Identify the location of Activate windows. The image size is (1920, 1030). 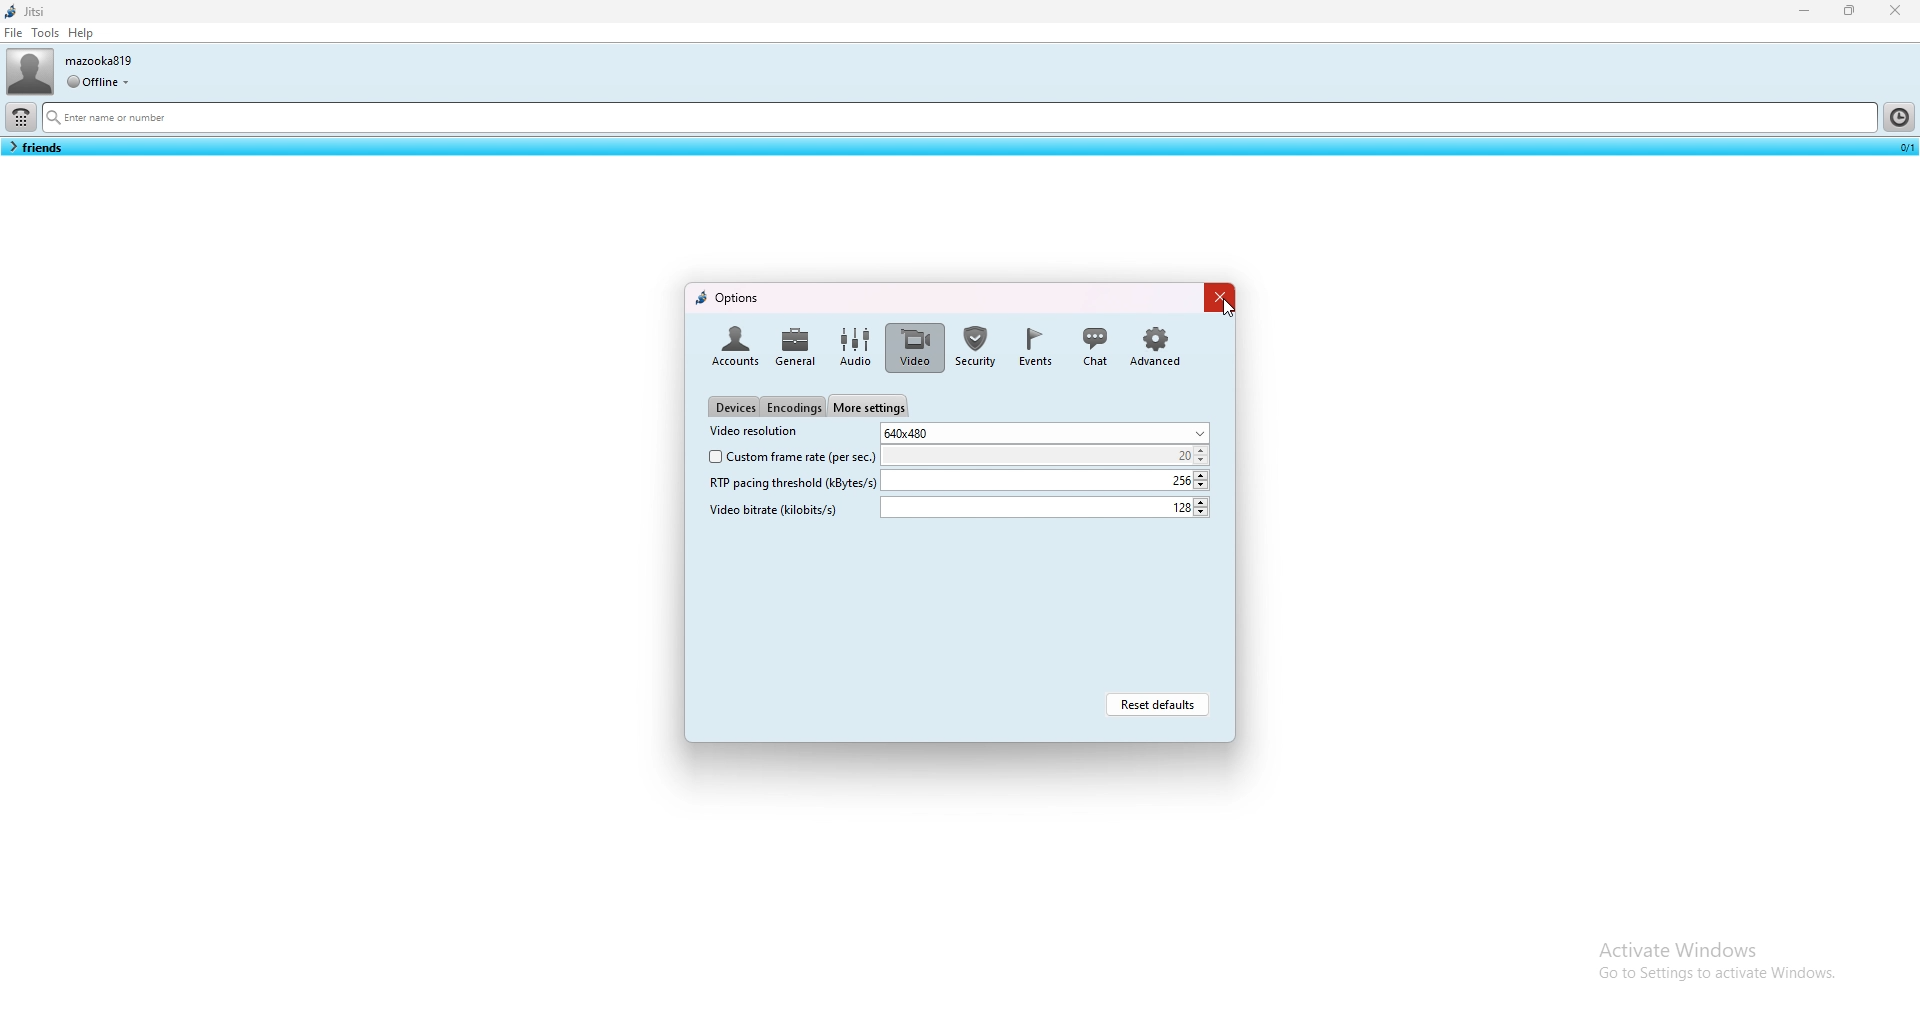
(1716, 946).